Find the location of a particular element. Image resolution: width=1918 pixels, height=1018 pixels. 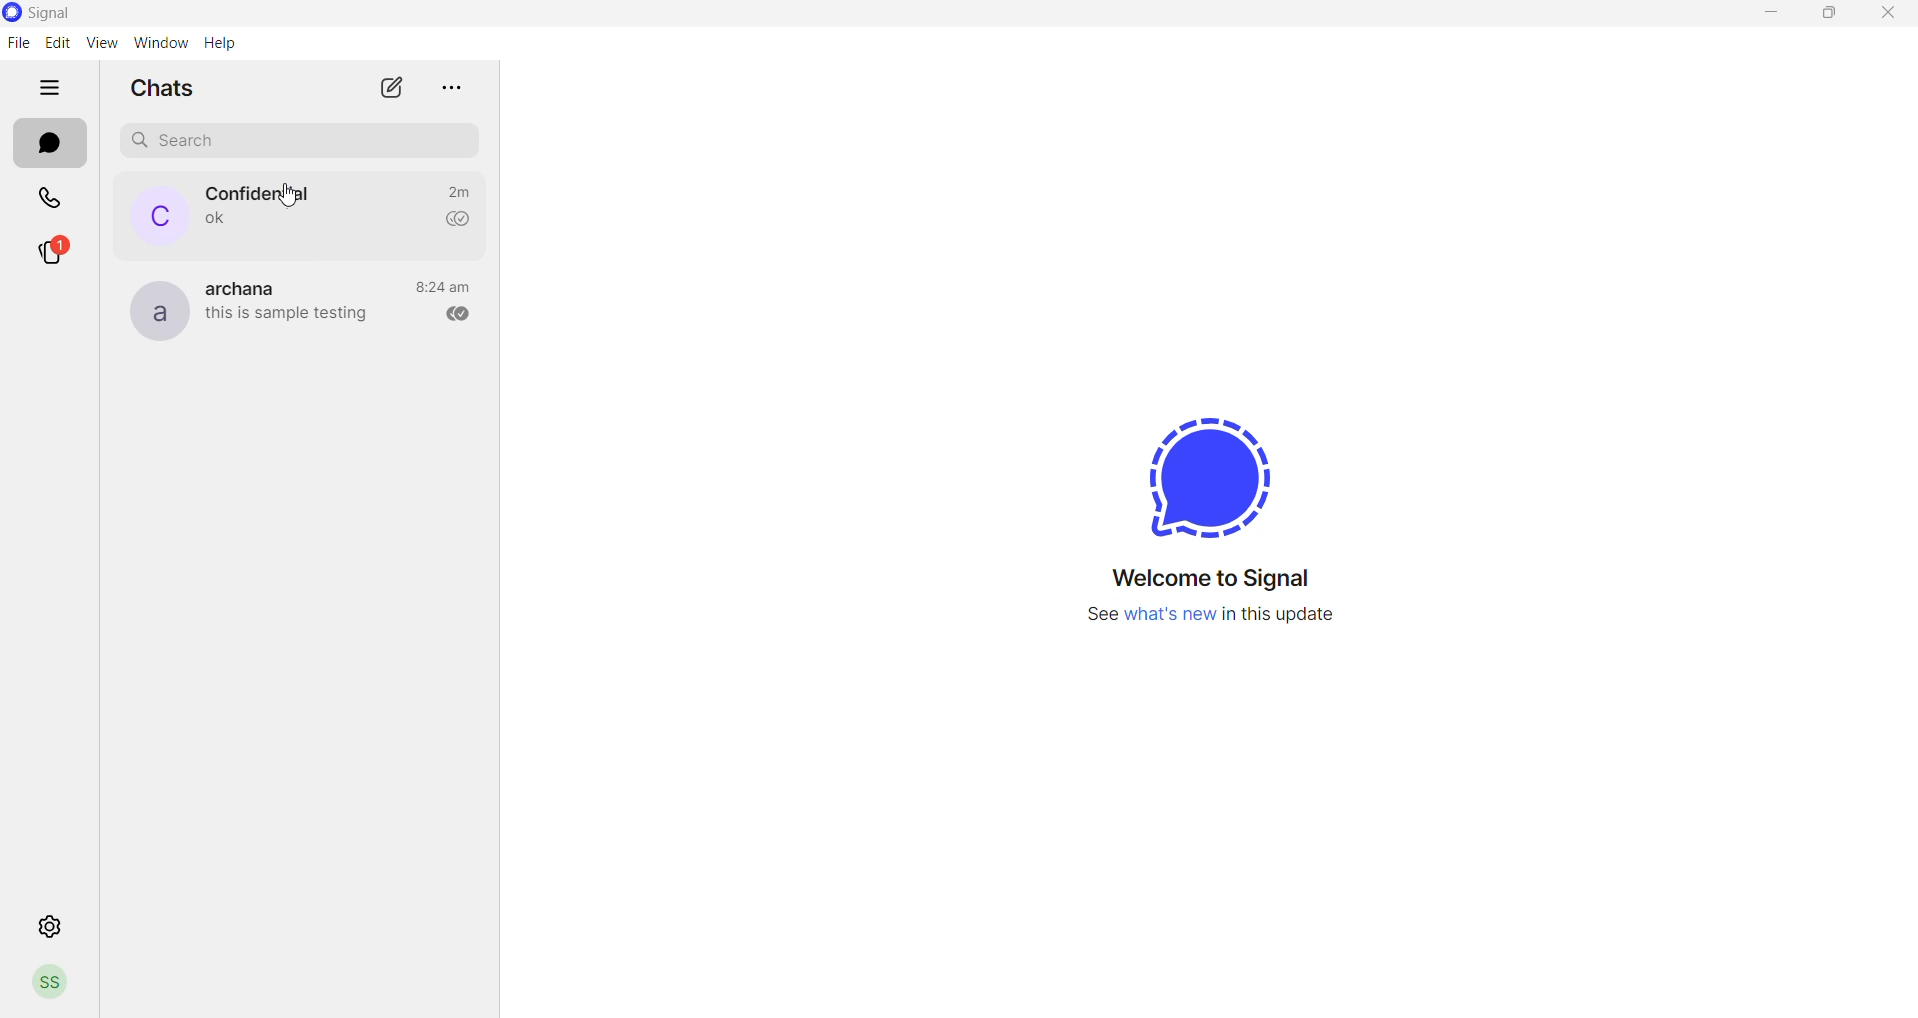

read recipient  is located at coordinates (451, 315).